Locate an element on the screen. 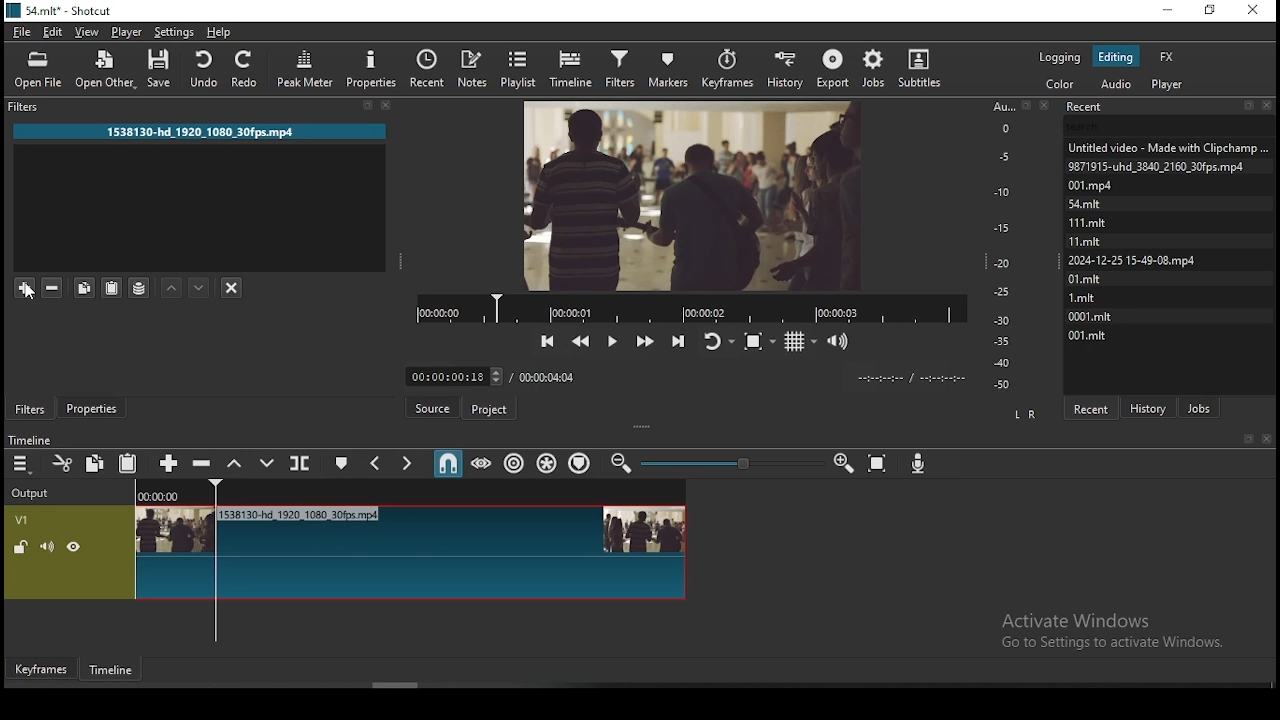 Image resolution: width=1280 pixels, height=720 pixels. undo is located at coordinates (206, 69).